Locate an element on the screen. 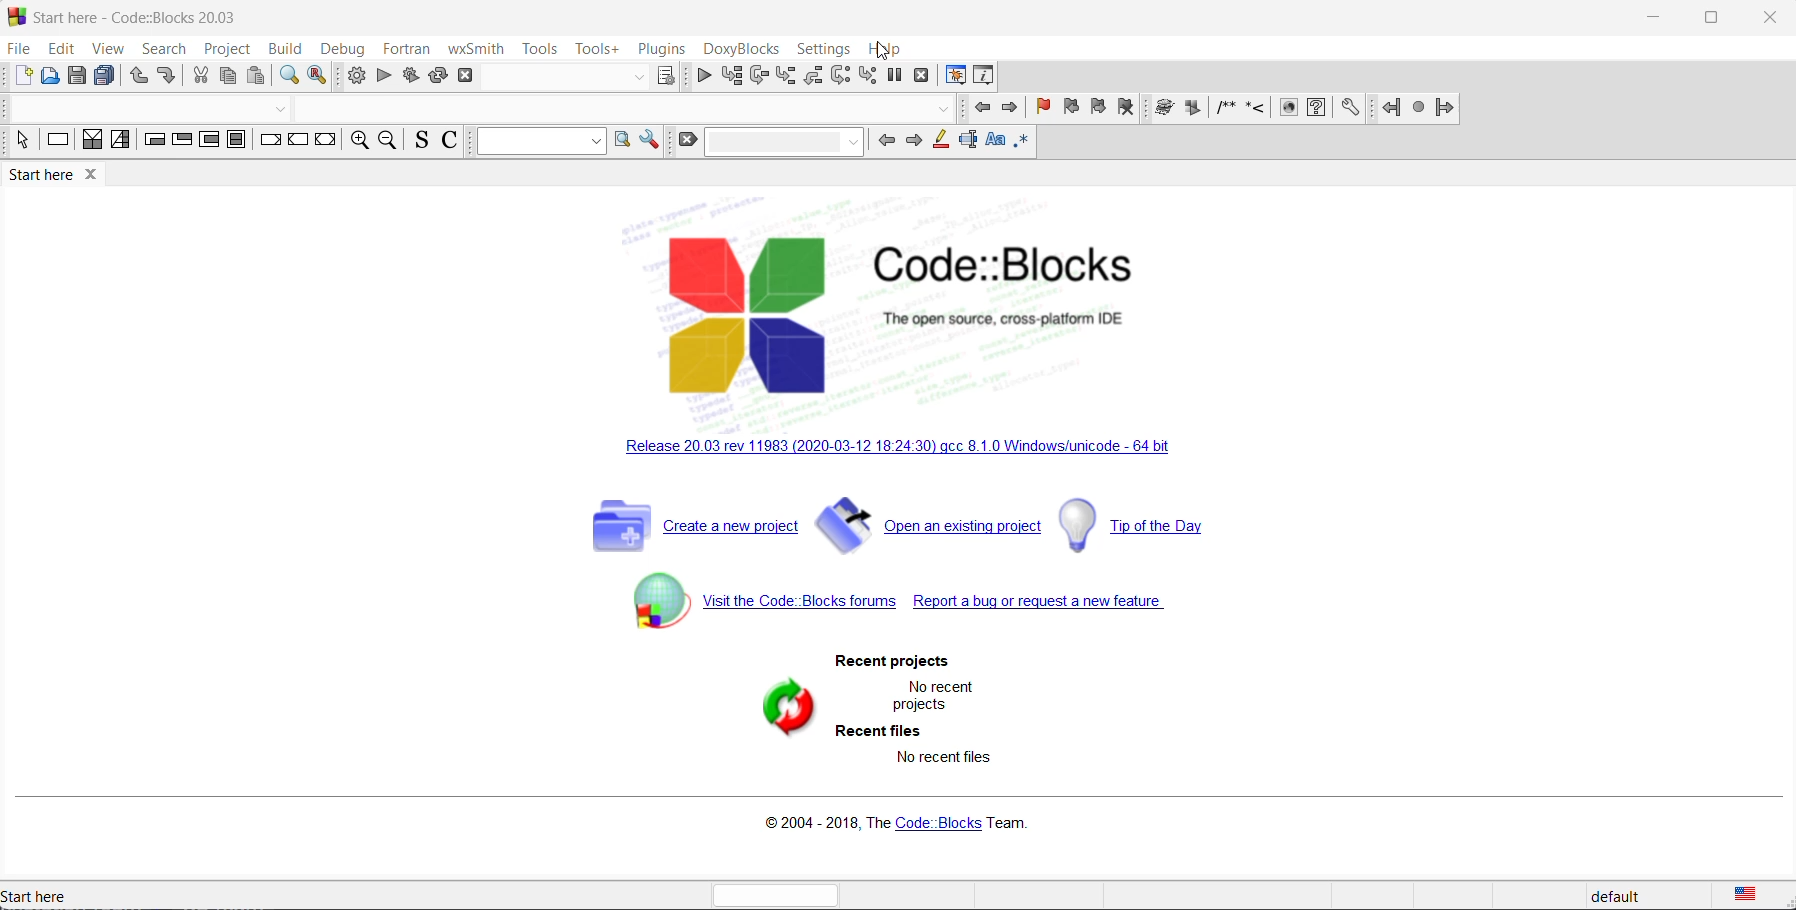 The image size is (1796, 910). abort is located at coordinates (466, 77).